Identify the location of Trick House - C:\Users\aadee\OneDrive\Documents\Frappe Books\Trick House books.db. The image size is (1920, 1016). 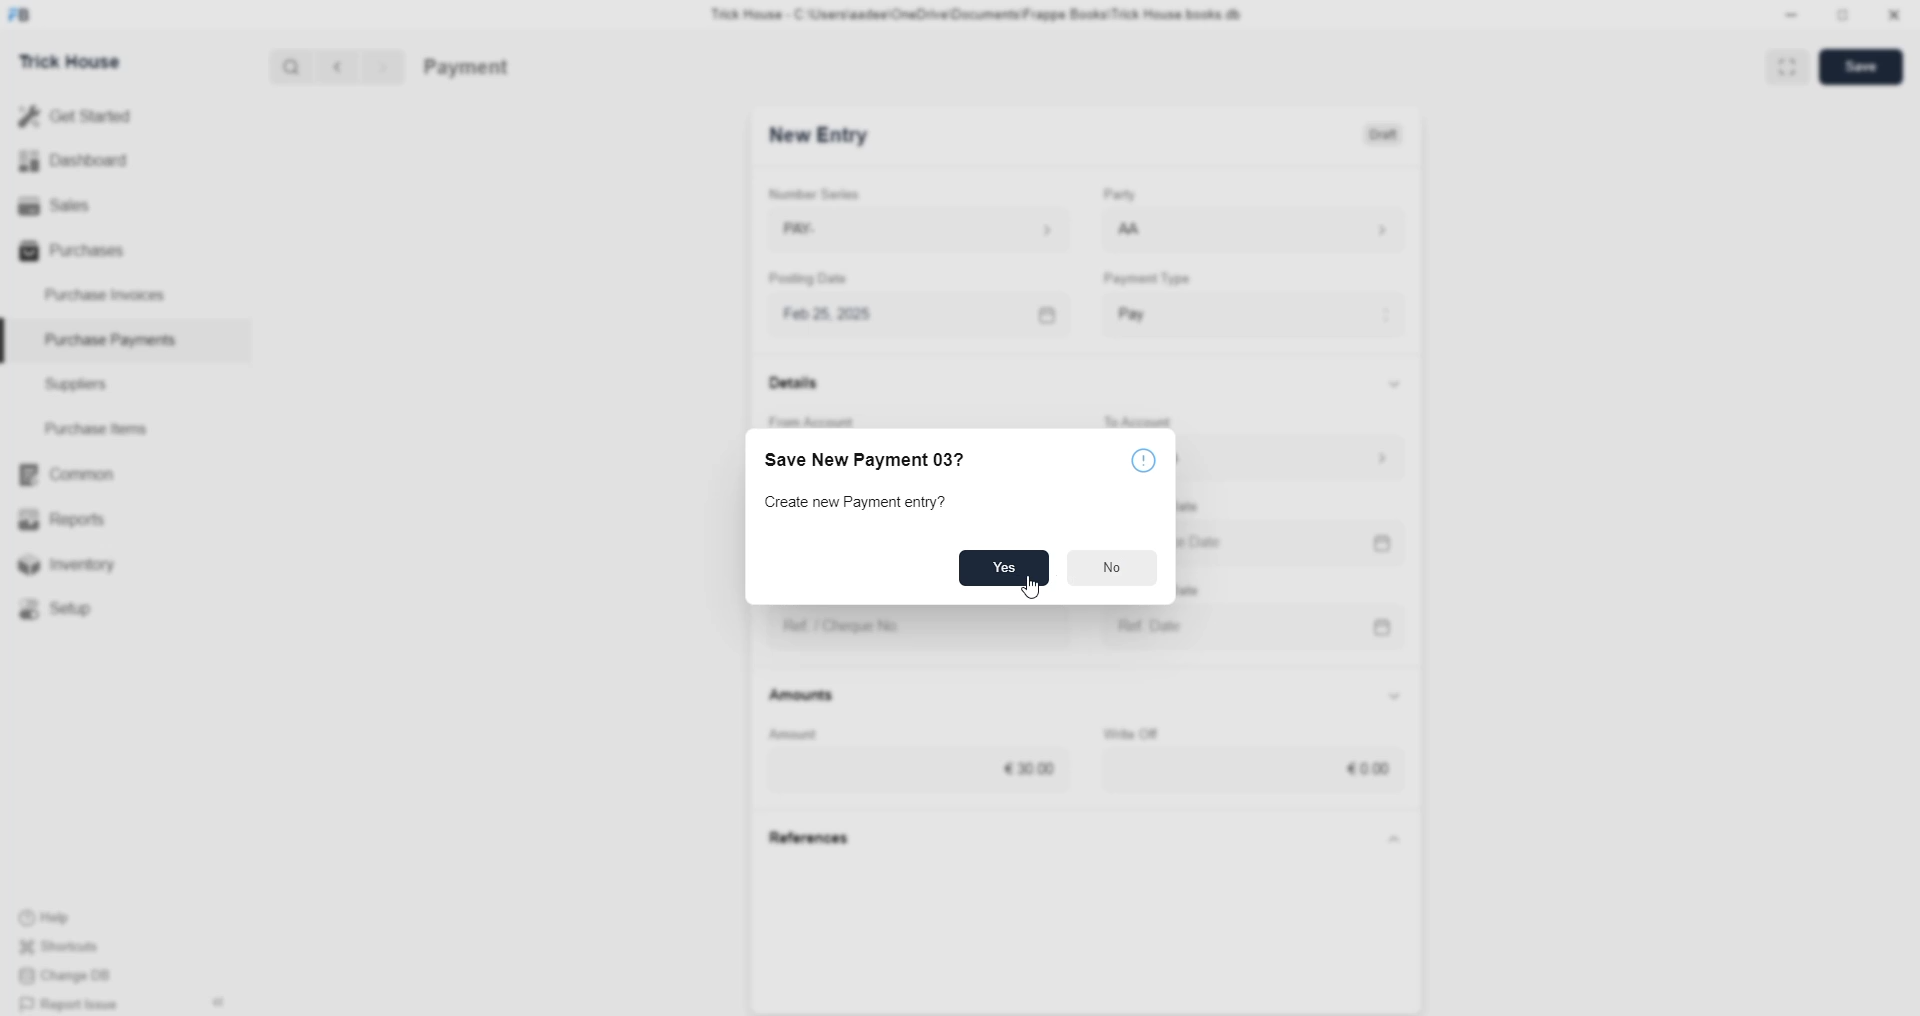
(980, 15).